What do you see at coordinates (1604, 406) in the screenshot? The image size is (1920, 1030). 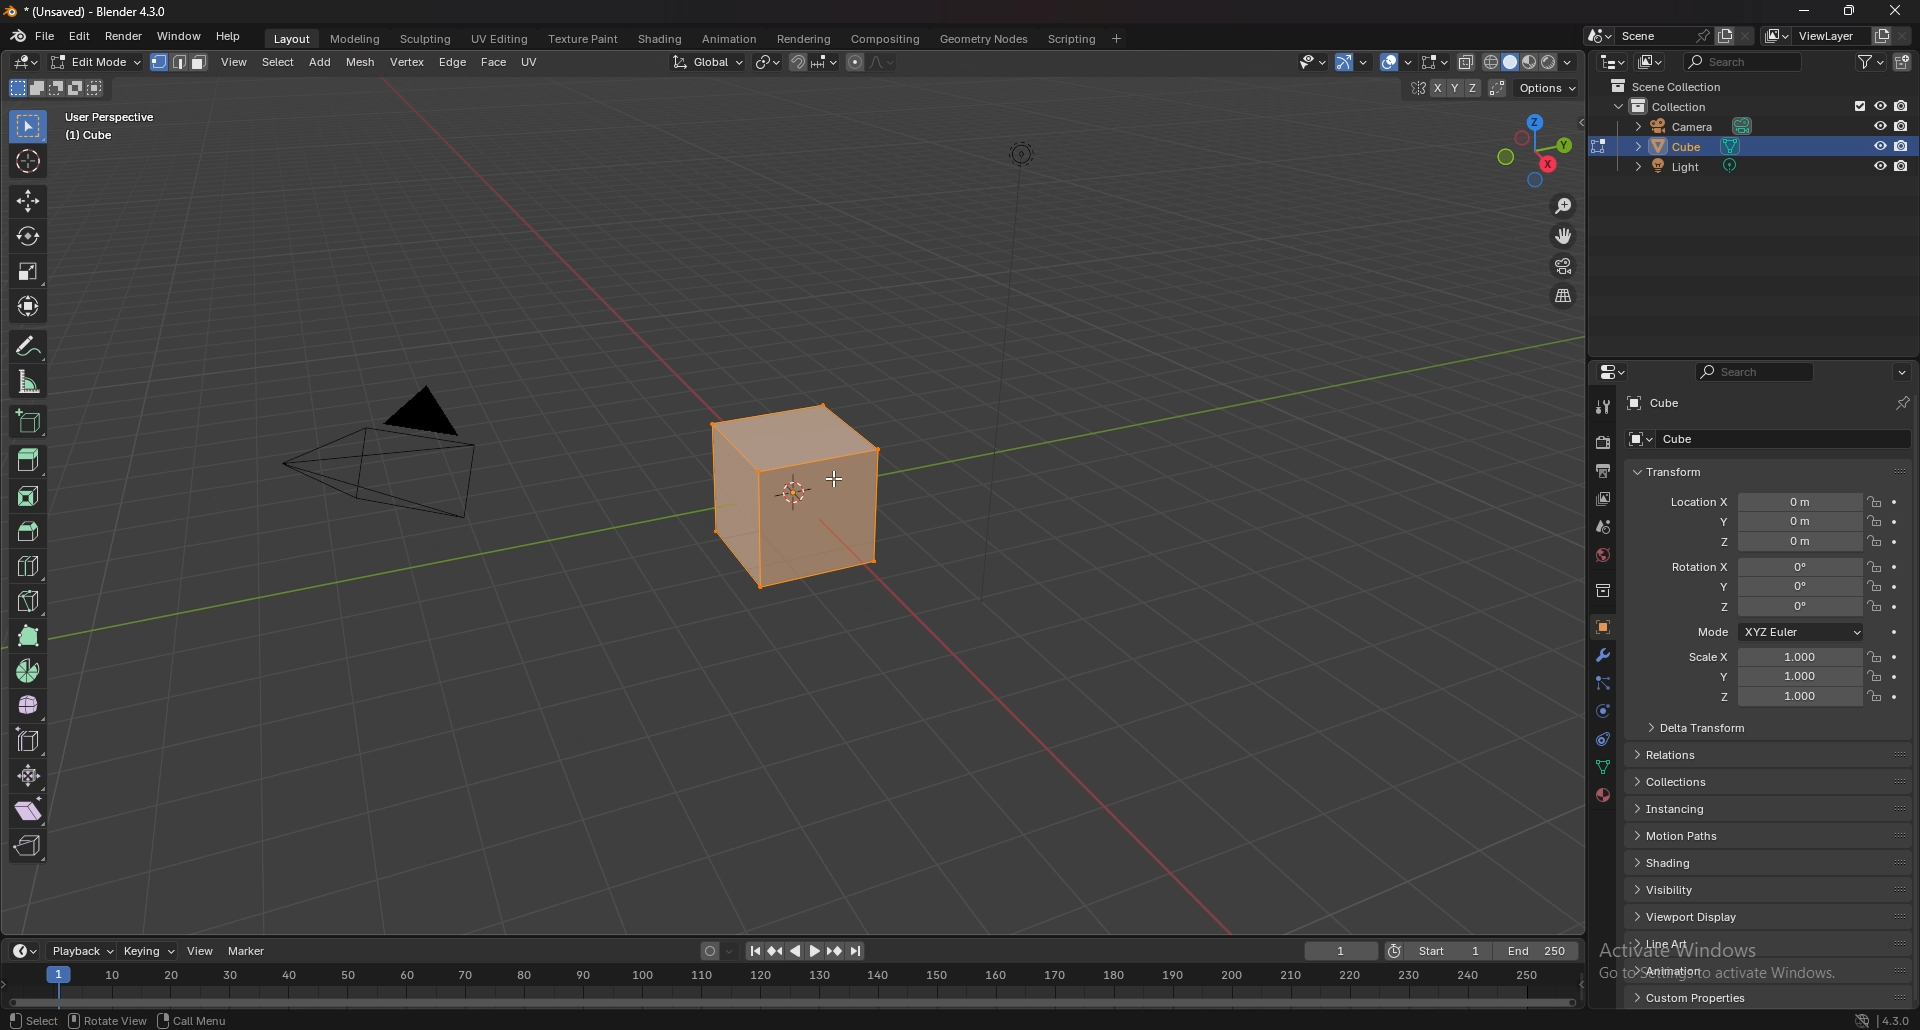 I see `tool` at bounding box center [1604, 406].